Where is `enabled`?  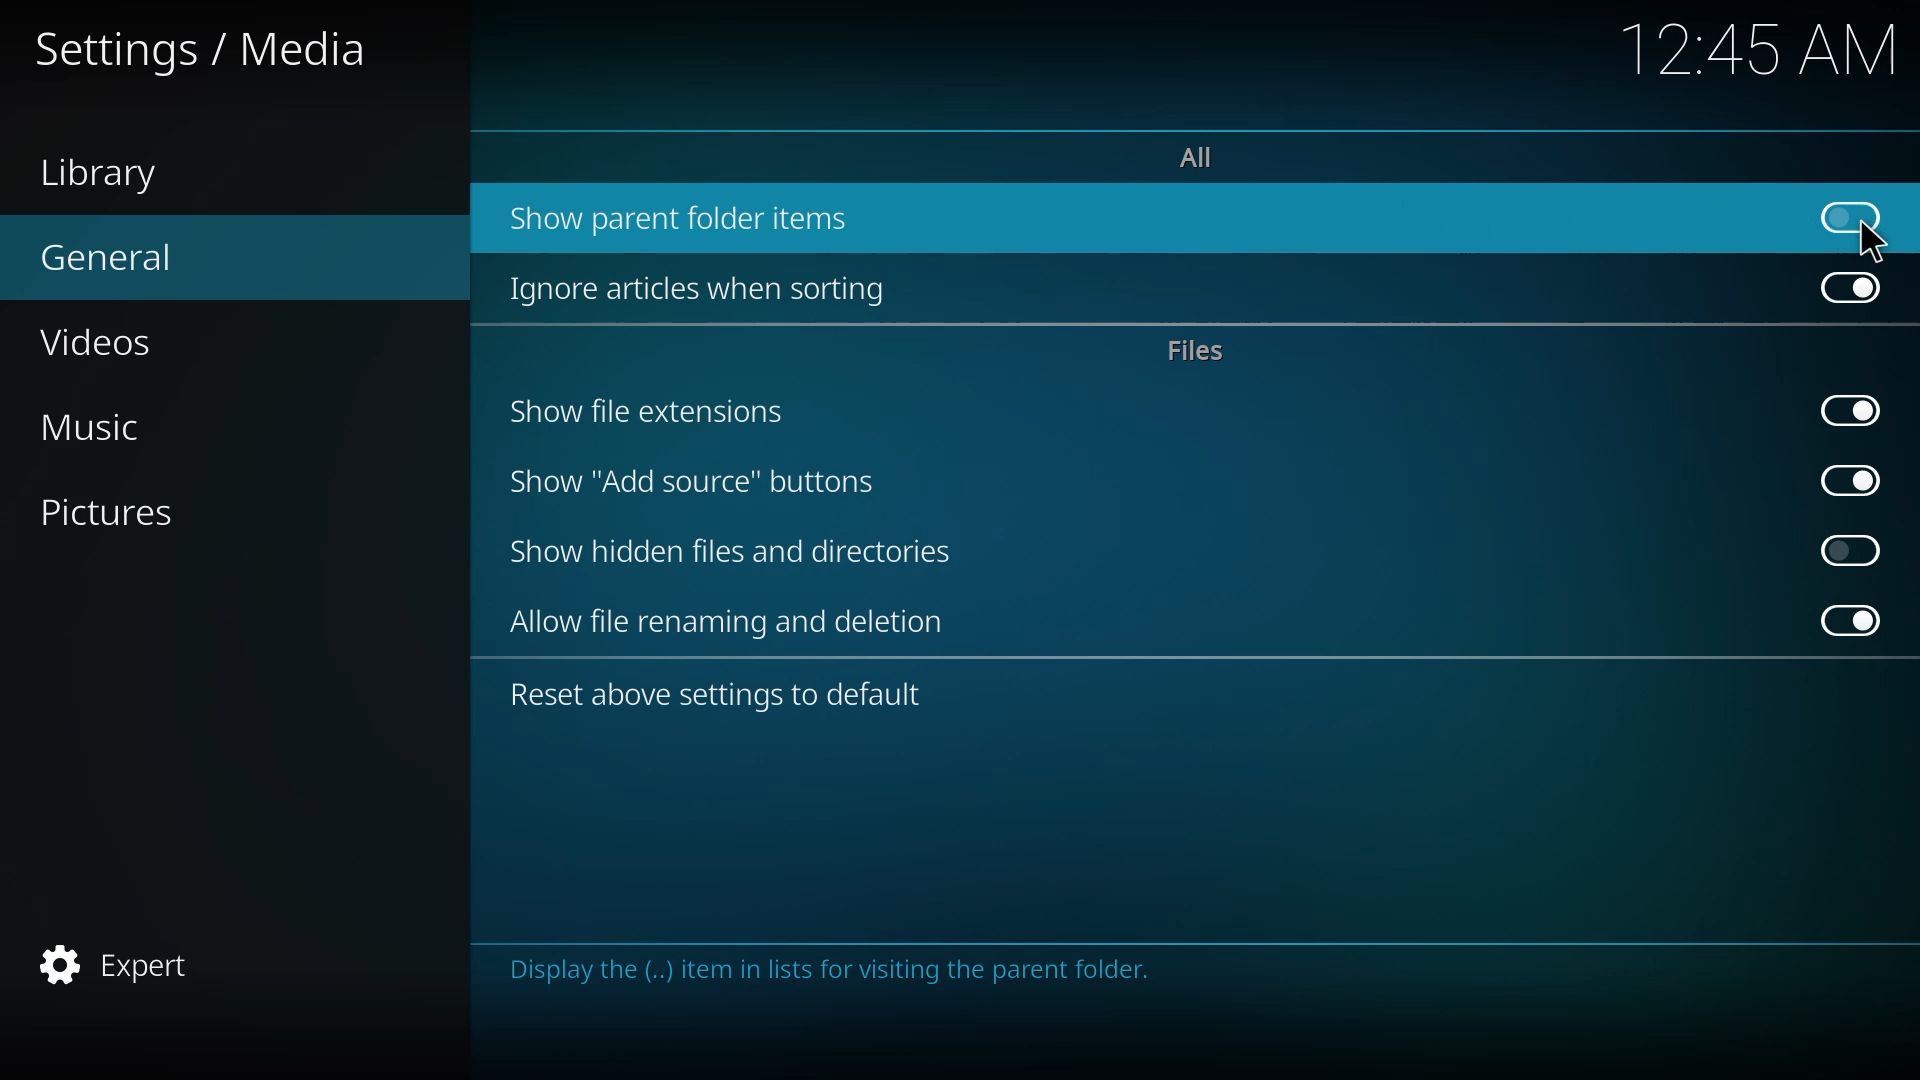 enabled is located at coordinates (1849, 478).